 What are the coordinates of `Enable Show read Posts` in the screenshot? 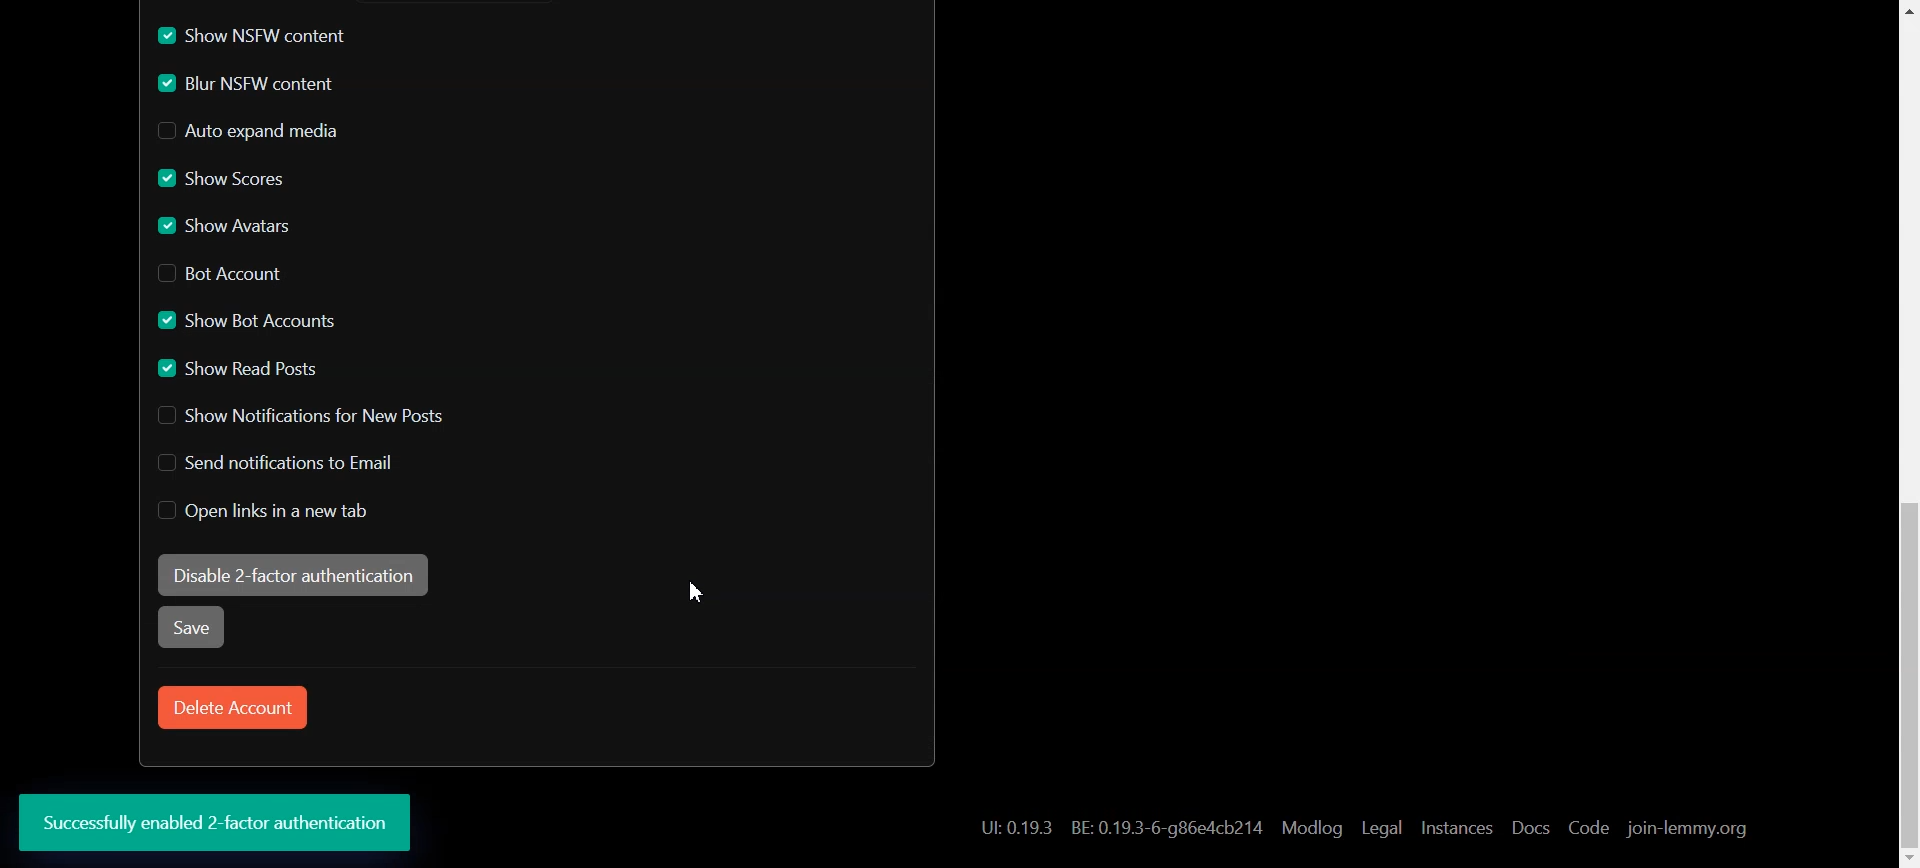 It's located at (249, 367).